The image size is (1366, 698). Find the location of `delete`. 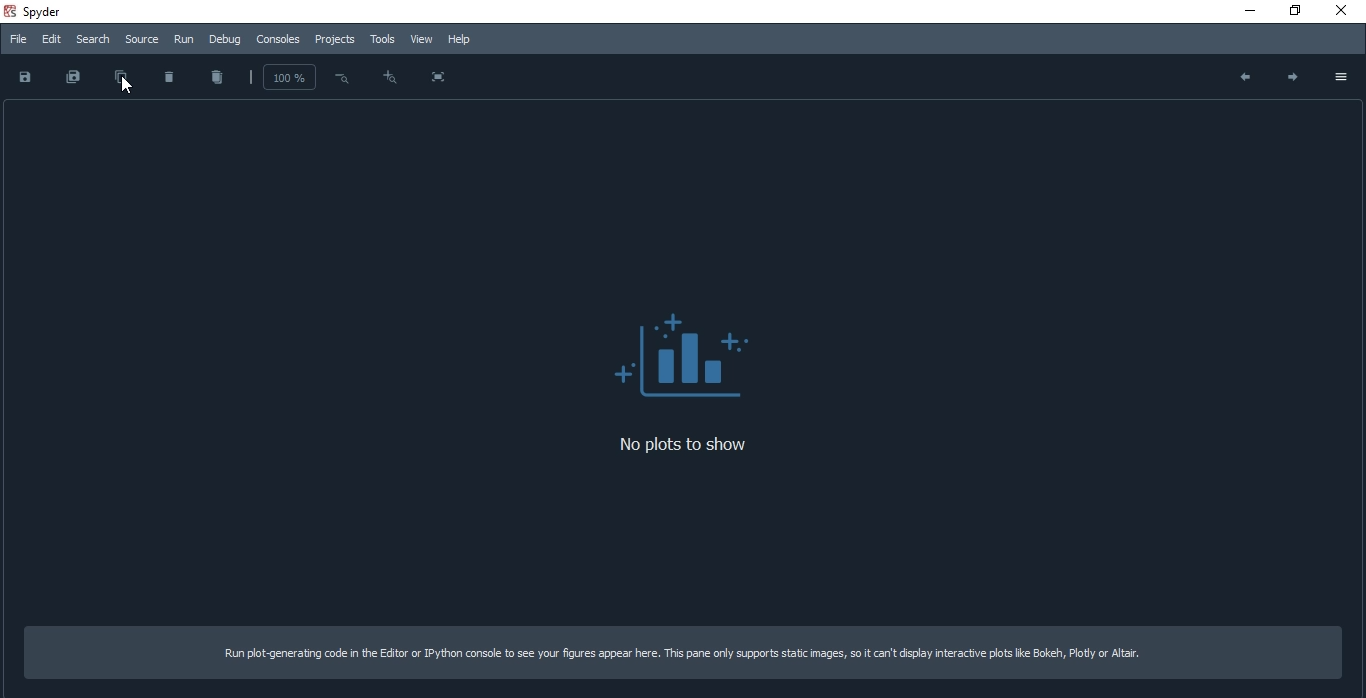

delete is located at coordinates (170, 76).